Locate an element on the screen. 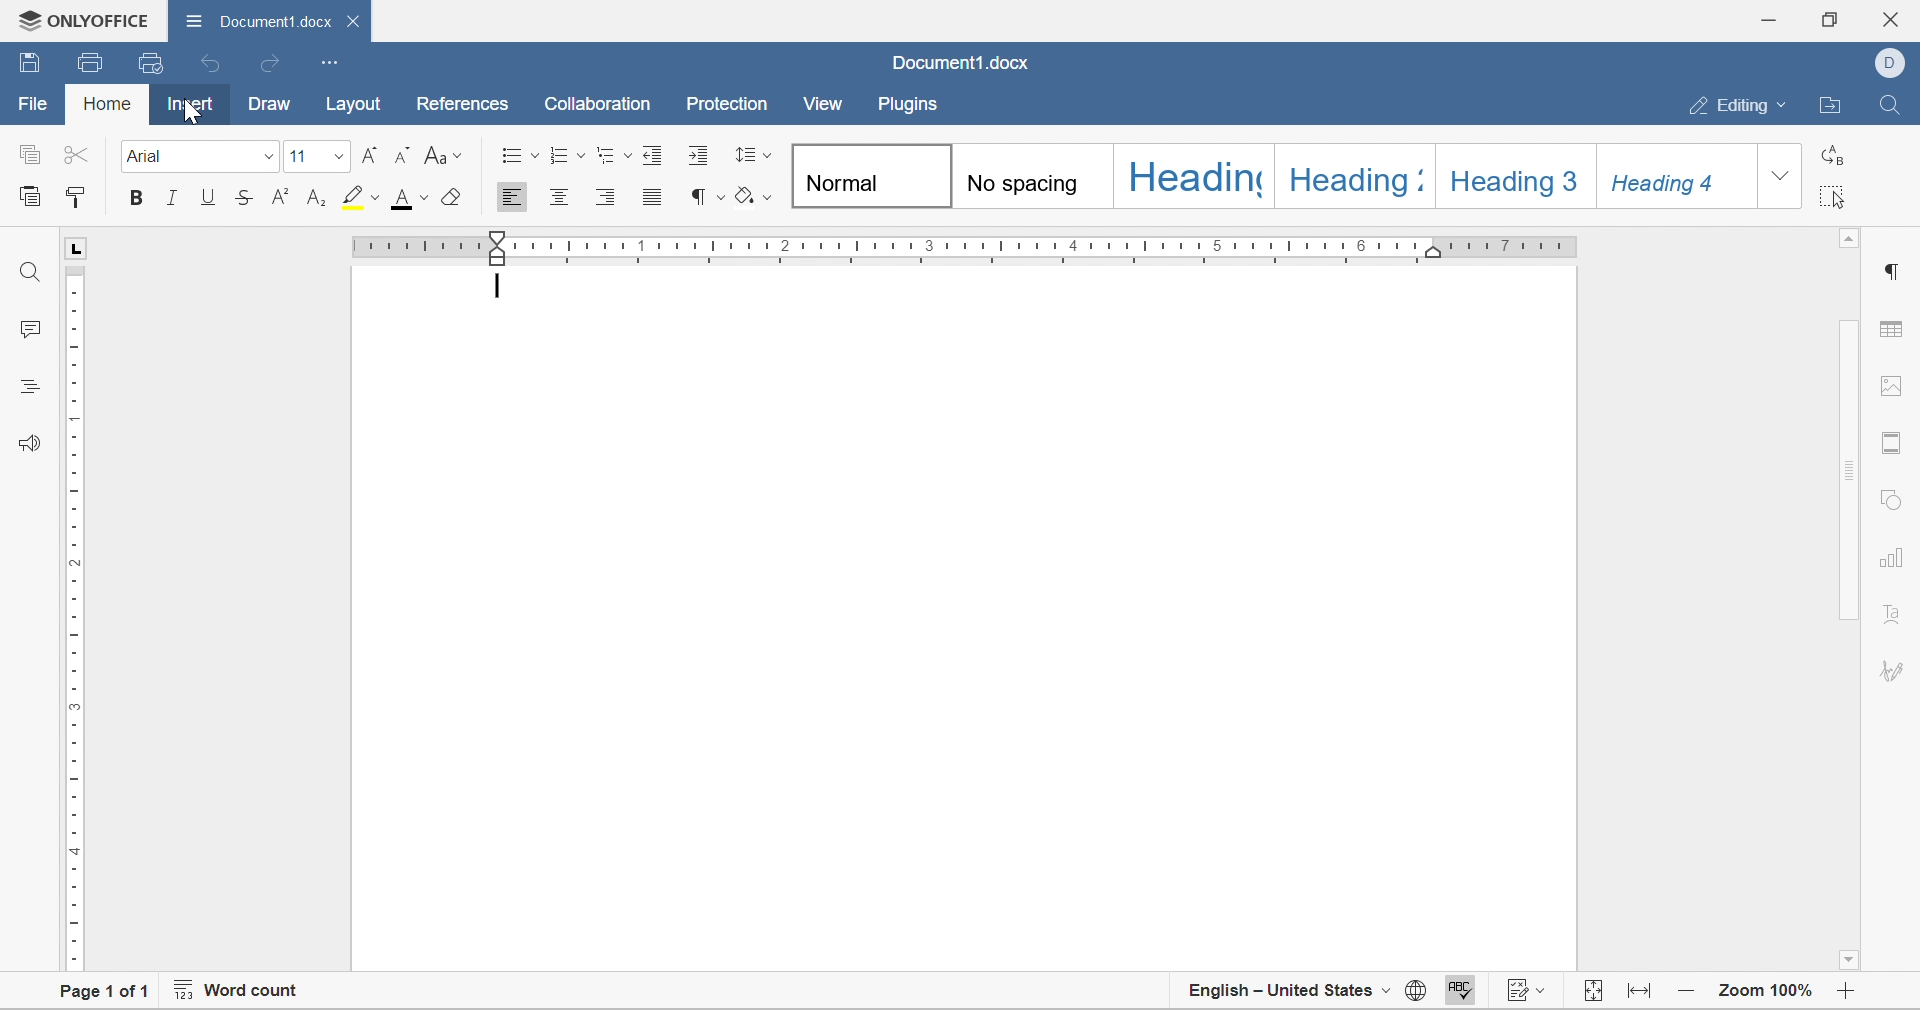  Strikethrough is located at coordinates (242, 198).